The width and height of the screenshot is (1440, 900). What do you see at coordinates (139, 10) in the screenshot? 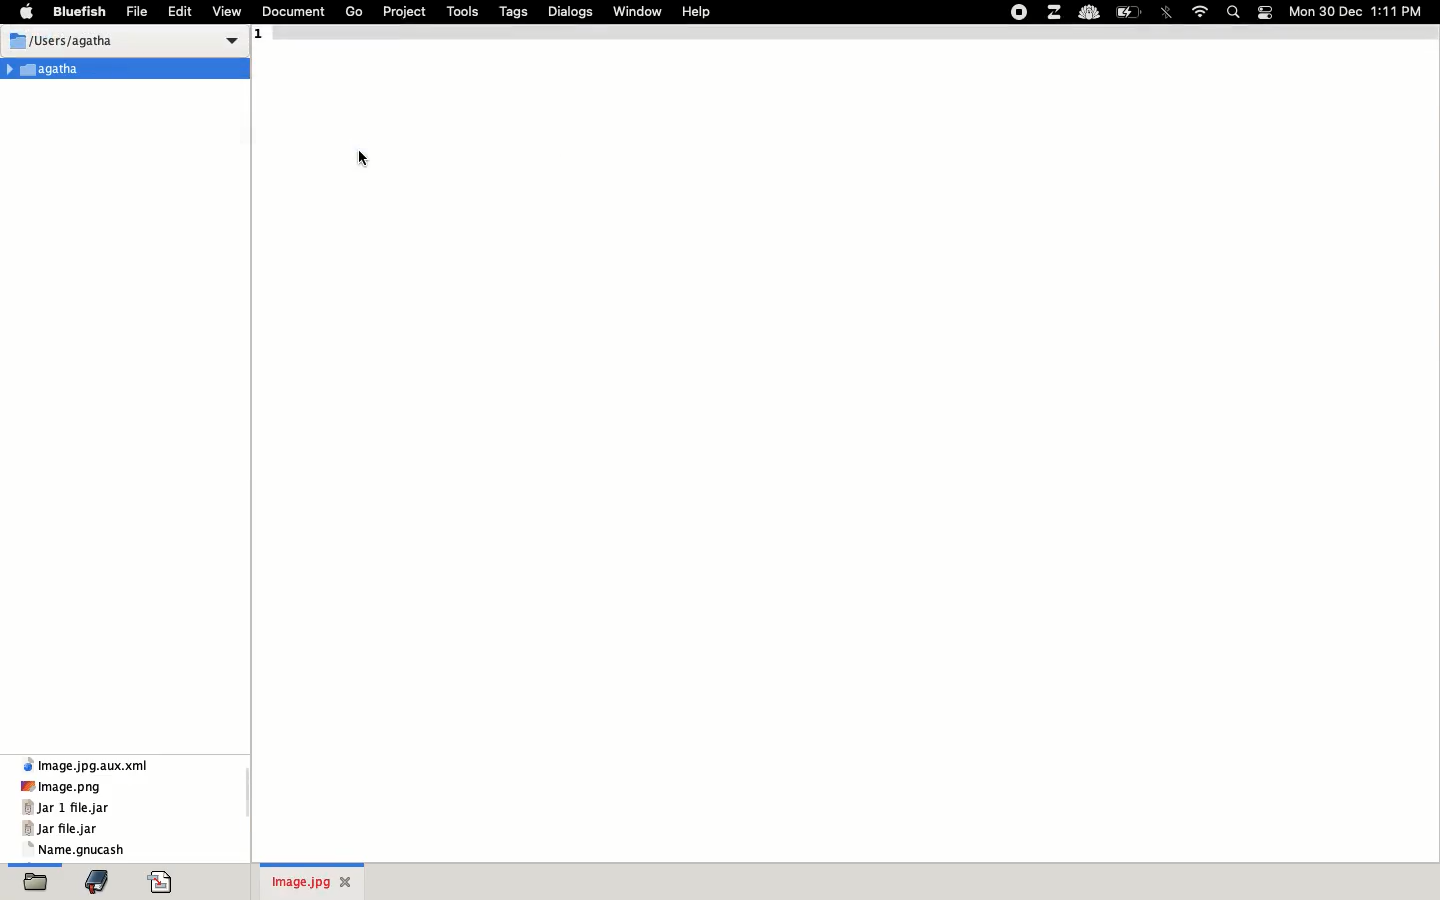
I see `file` at bounding box center [139, 10].